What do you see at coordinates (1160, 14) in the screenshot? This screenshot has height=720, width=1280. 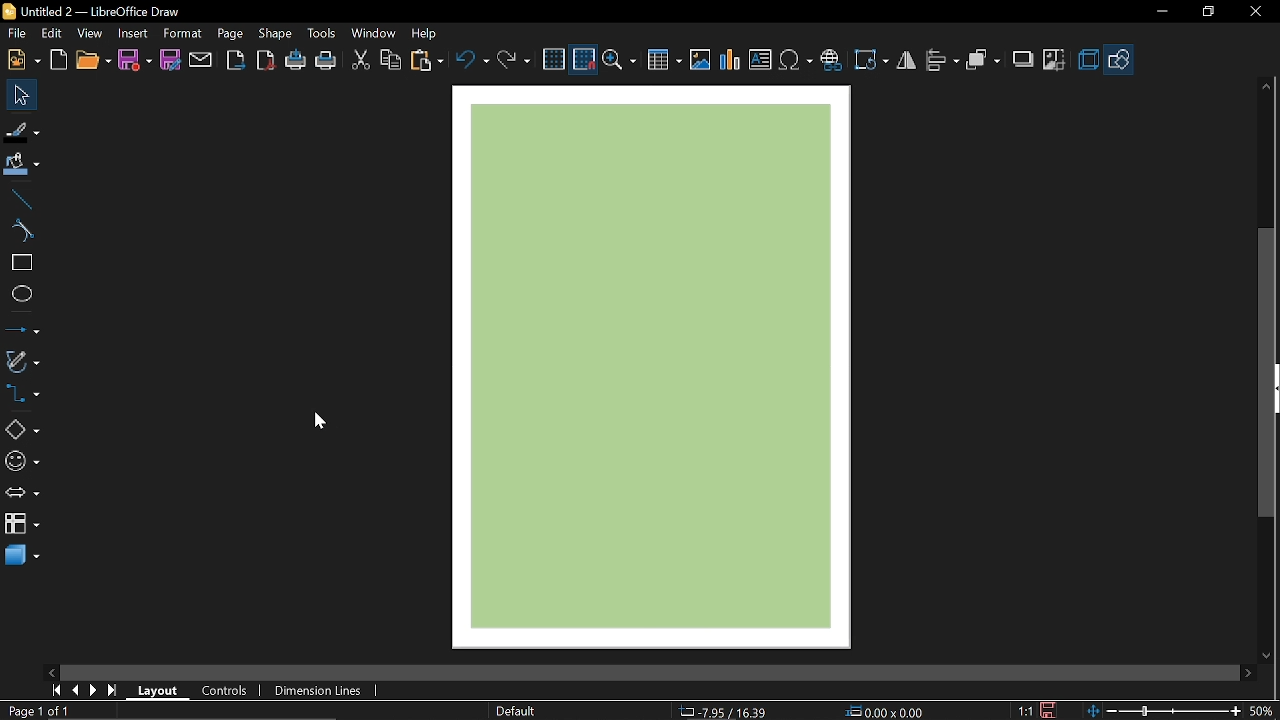 I see `Miniimize` at bounding box center [1160, 14].